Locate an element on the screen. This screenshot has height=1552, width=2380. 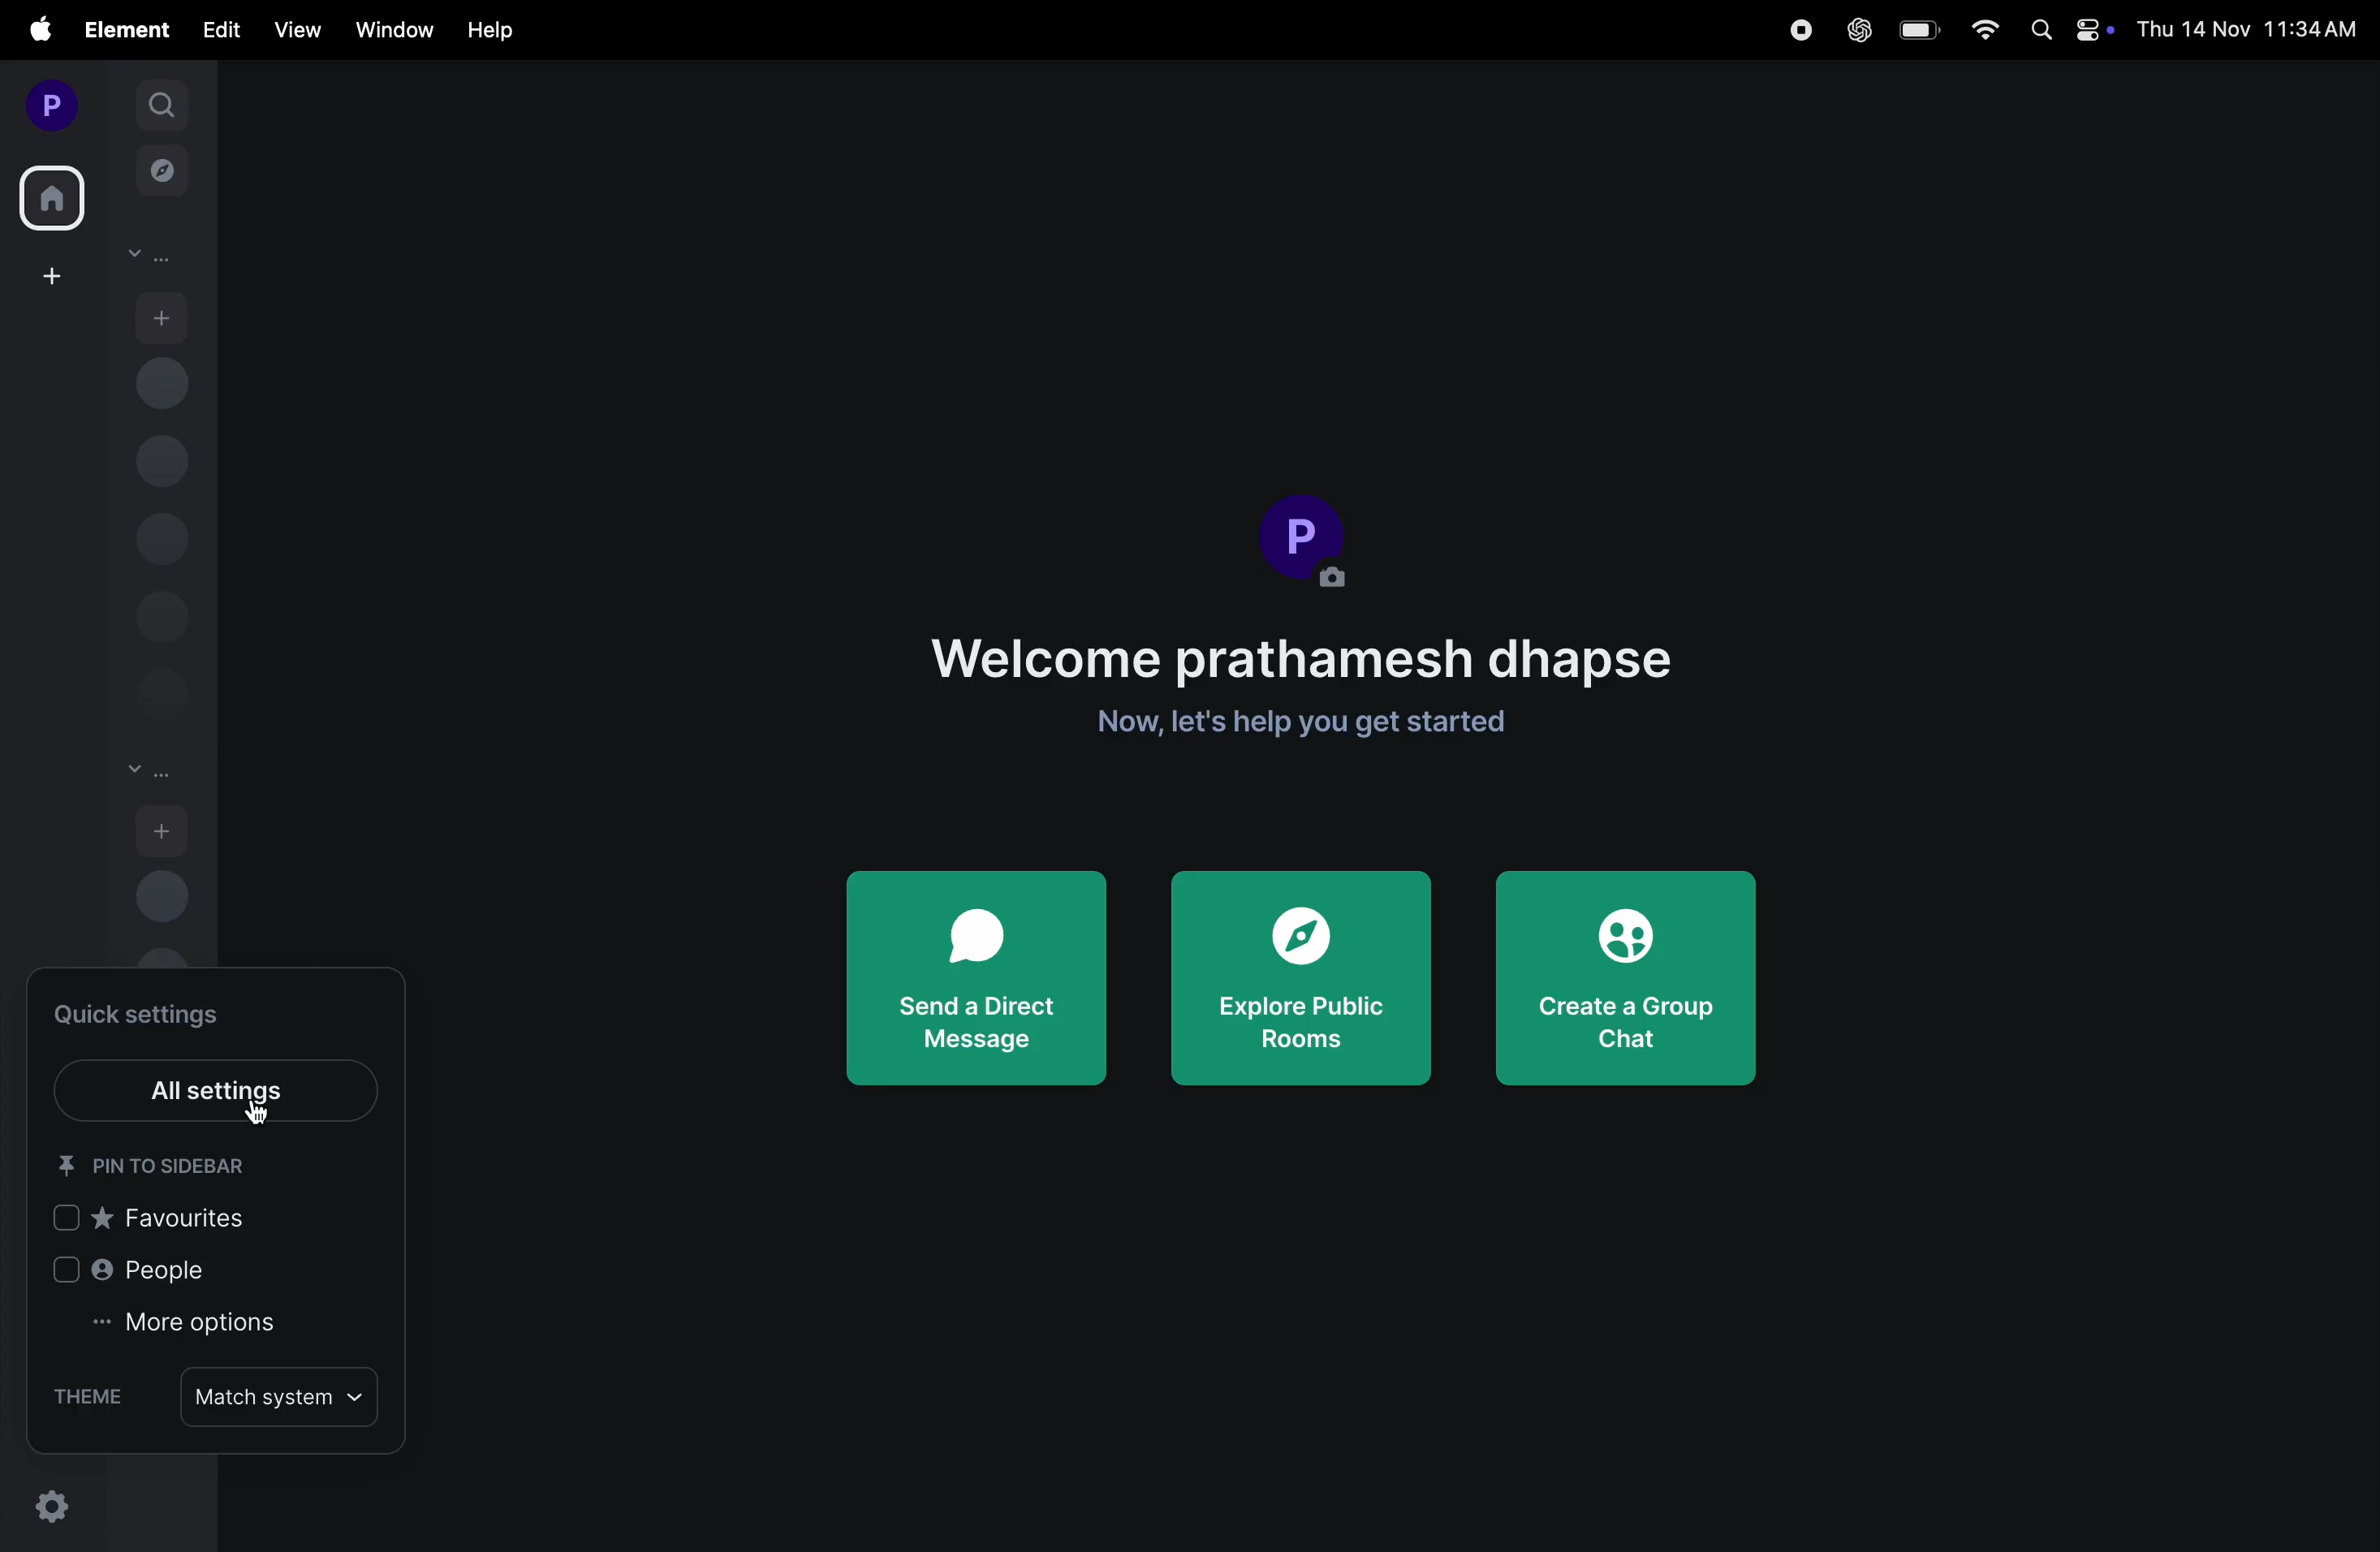
add is located at coordinates (163, 830).